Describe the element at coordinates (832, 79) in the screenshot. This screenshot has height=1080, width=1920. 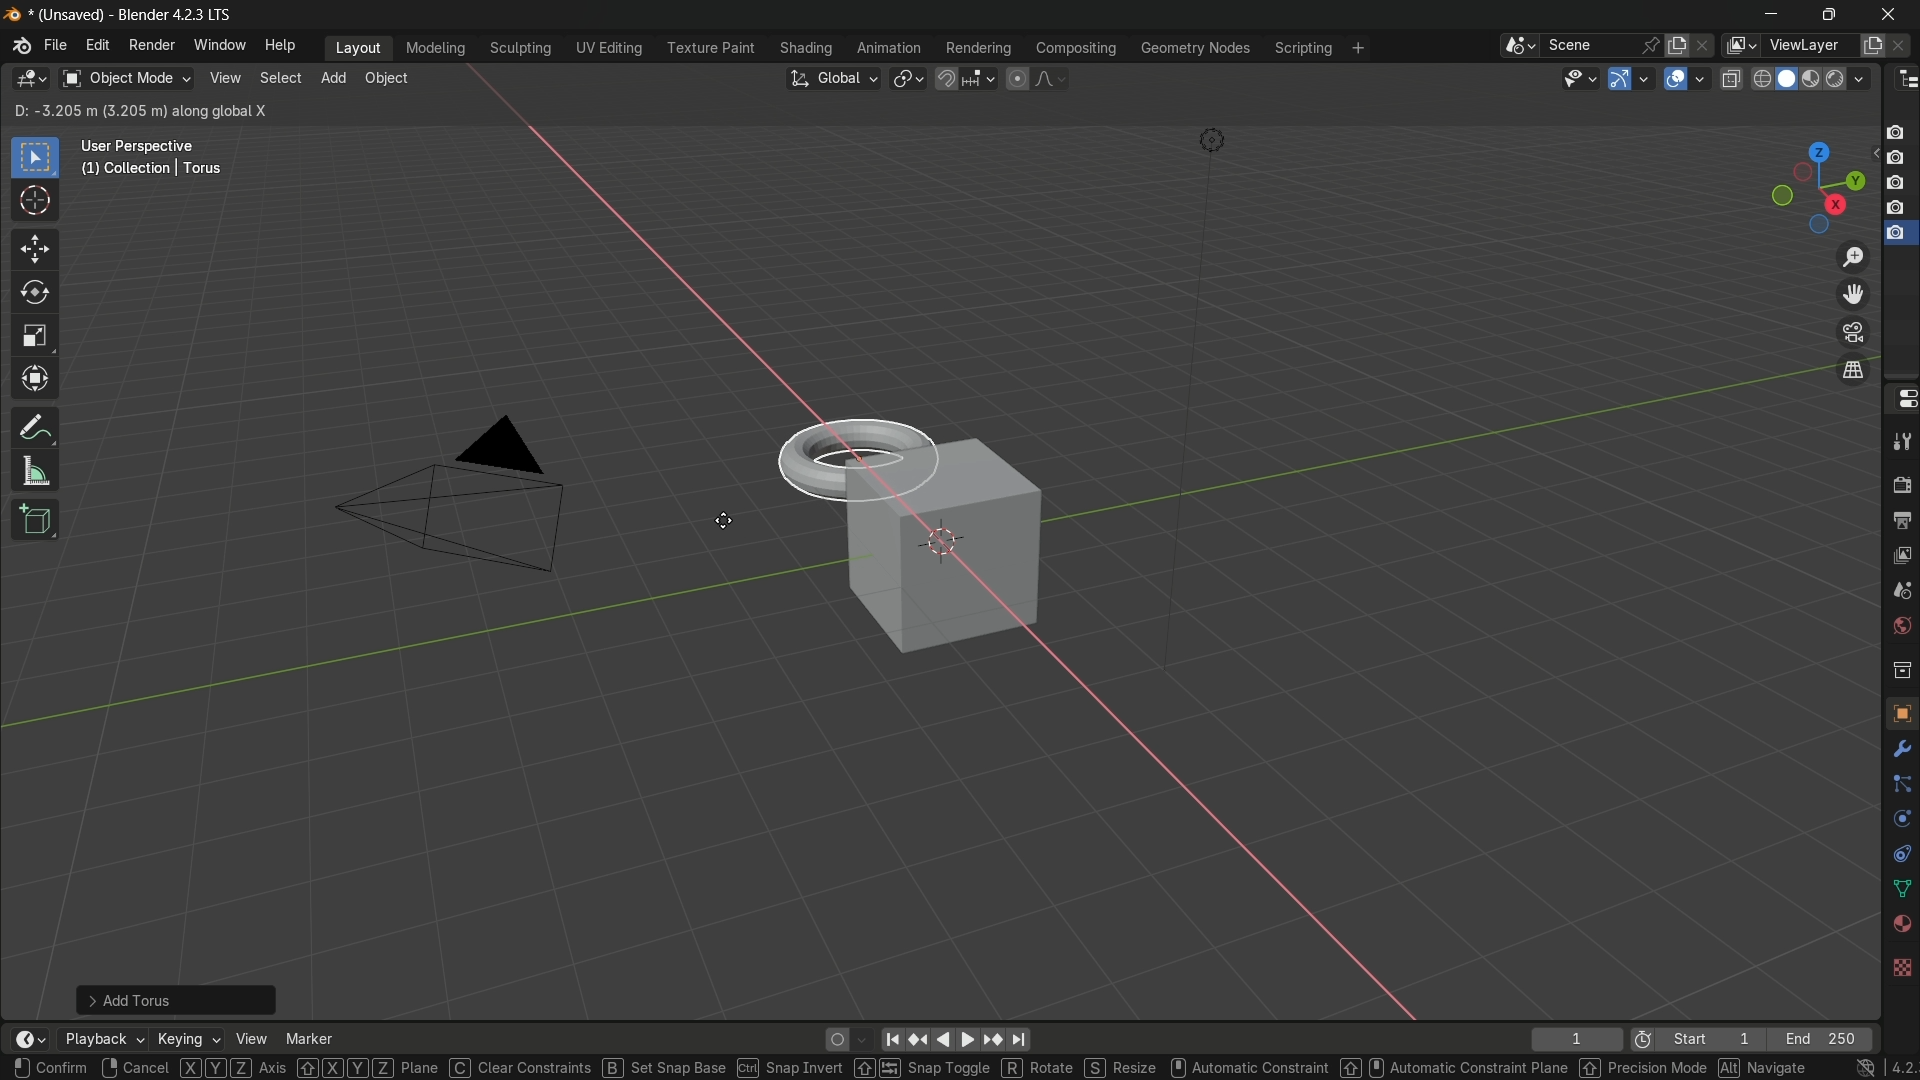
I see `transformation orientation` at that location.